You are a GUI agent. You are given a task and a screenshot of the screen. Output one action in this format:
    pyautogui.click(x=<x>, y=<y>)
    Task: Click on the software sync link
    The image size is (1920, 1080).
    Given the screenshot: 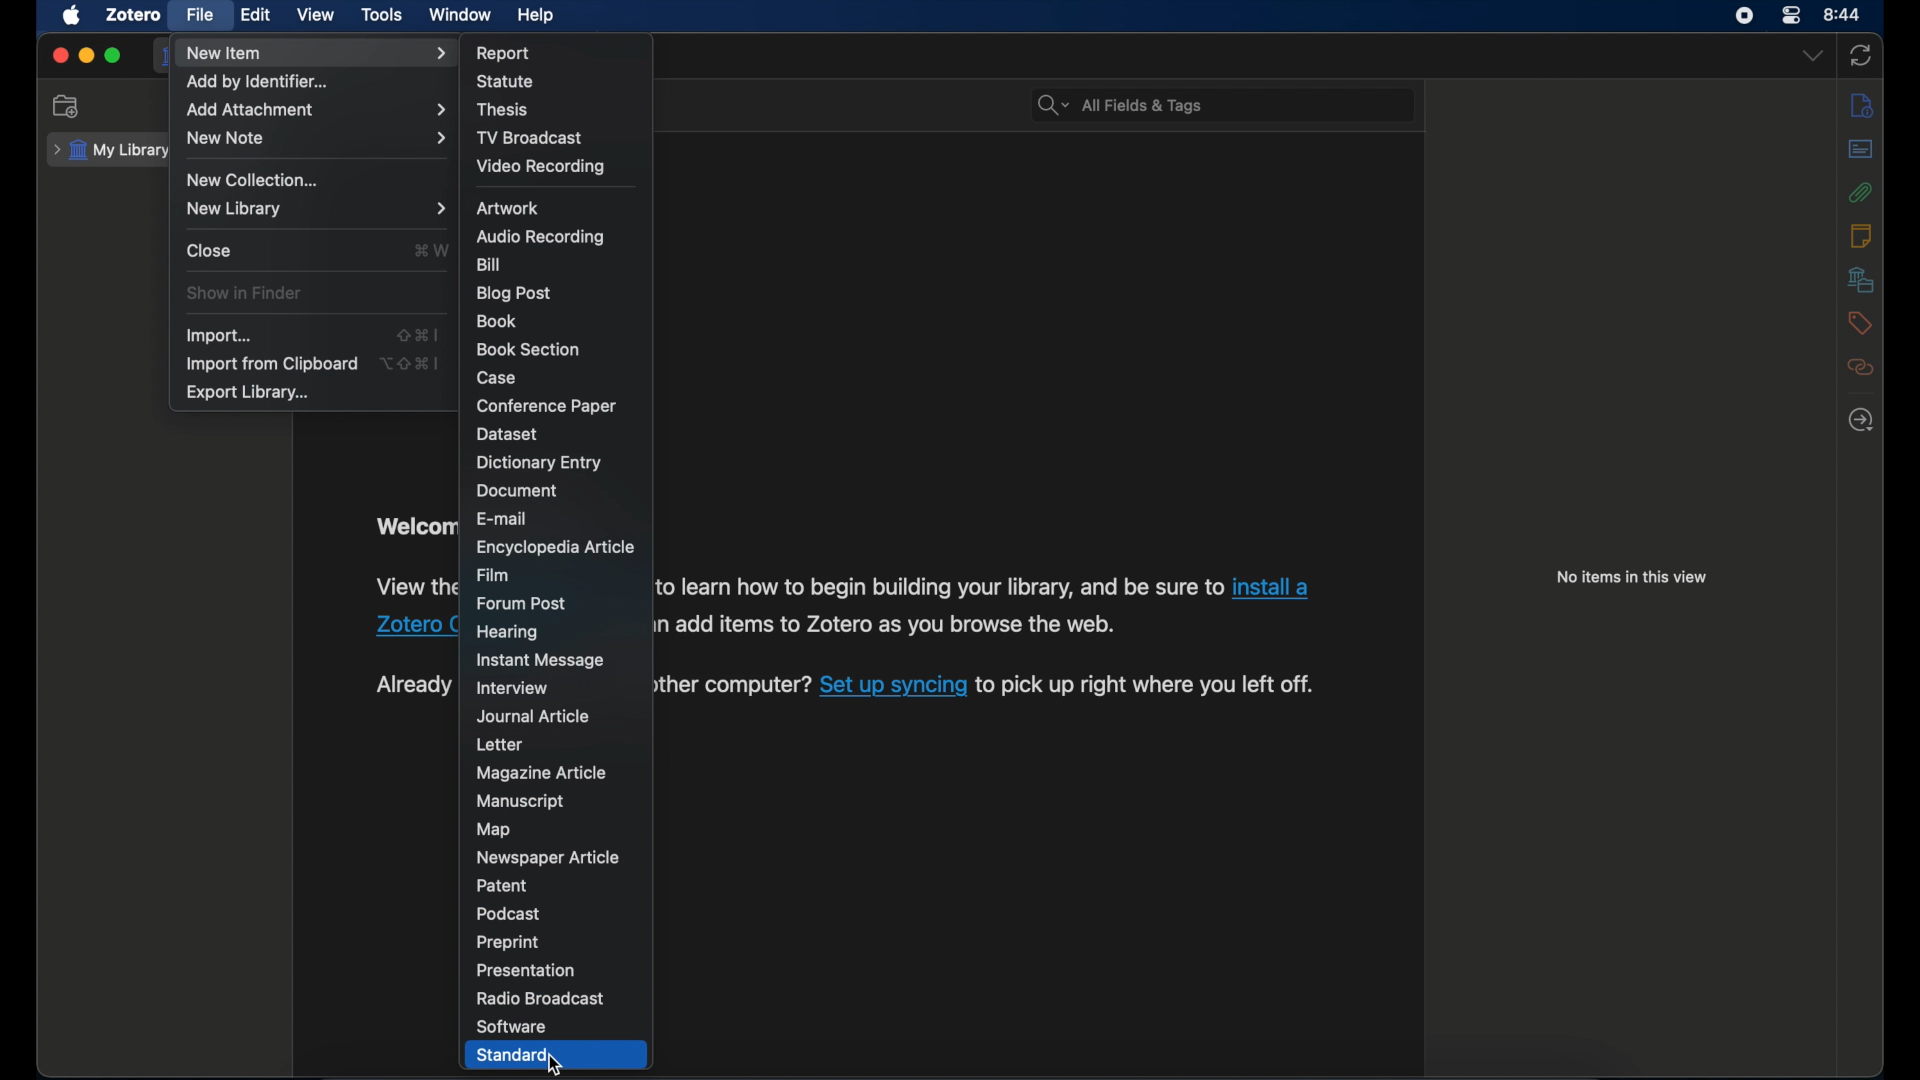 What is the action you would take?
    pyautogui.click(x=894, y=687)
    